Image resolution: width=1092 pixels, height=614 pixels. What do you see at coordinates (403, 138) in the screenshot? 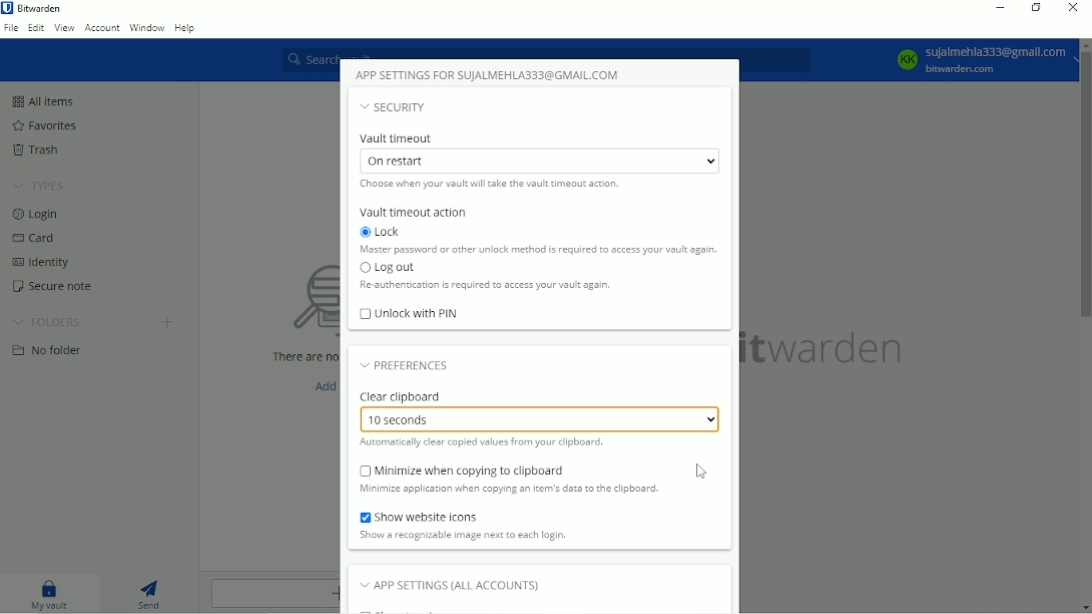
I see `Vault timeout` at bounding box center [403, 138].